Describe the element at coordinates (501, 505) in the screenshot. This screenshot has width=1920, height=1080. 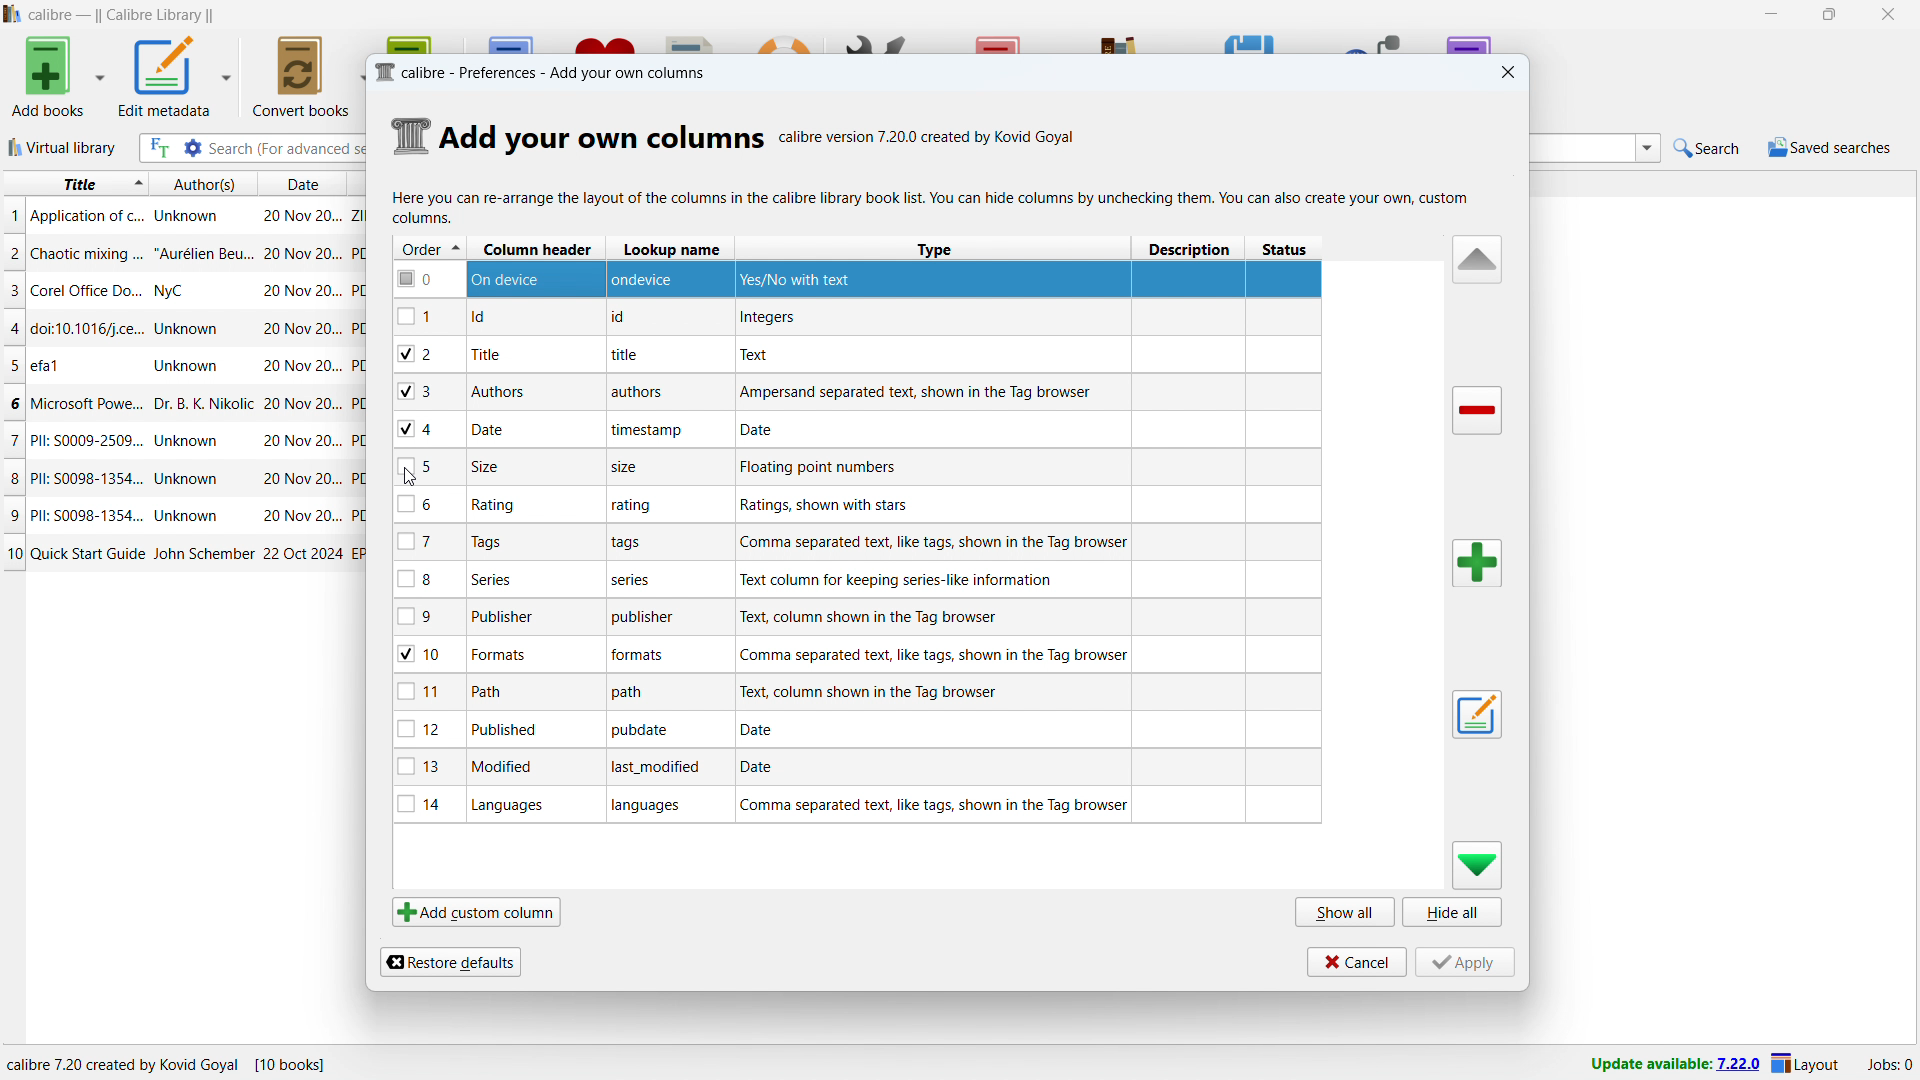
I see `rating` at that location.